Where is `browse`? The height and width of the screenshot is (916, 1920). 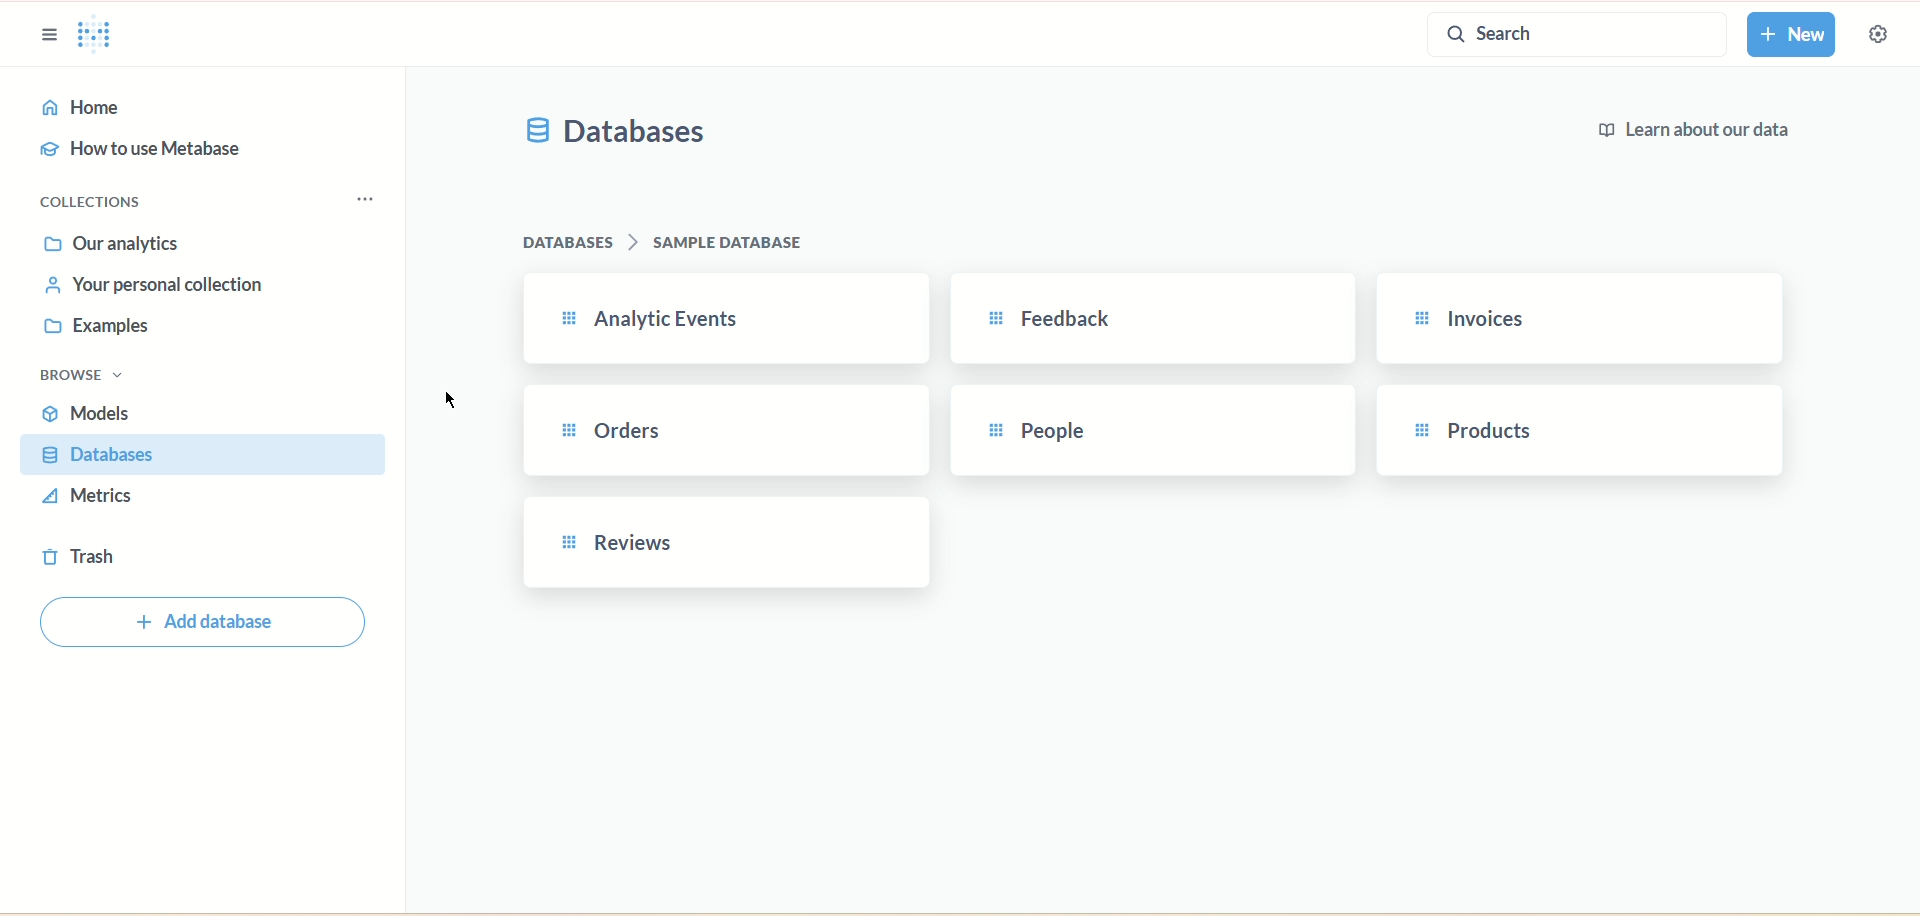 browse is located at coordinates (80, 376).